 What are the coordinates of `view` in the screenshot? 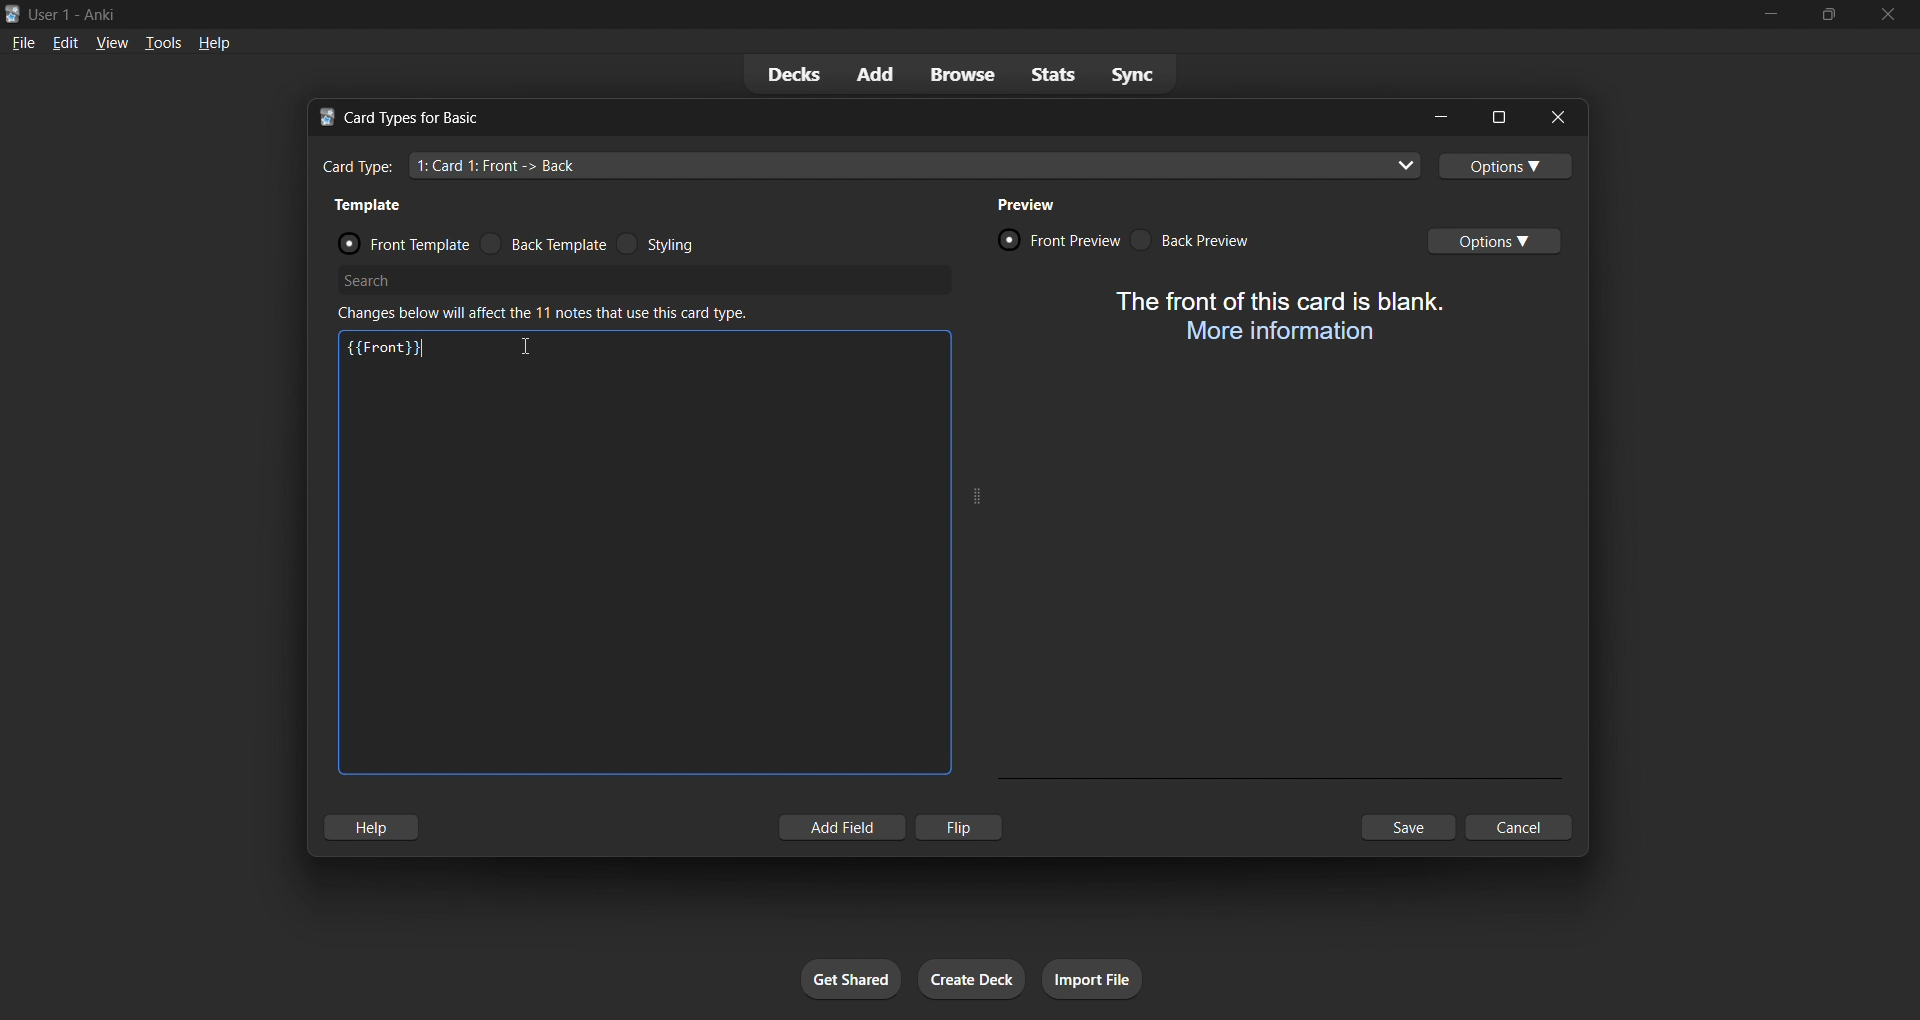 It's located at (108, 42).